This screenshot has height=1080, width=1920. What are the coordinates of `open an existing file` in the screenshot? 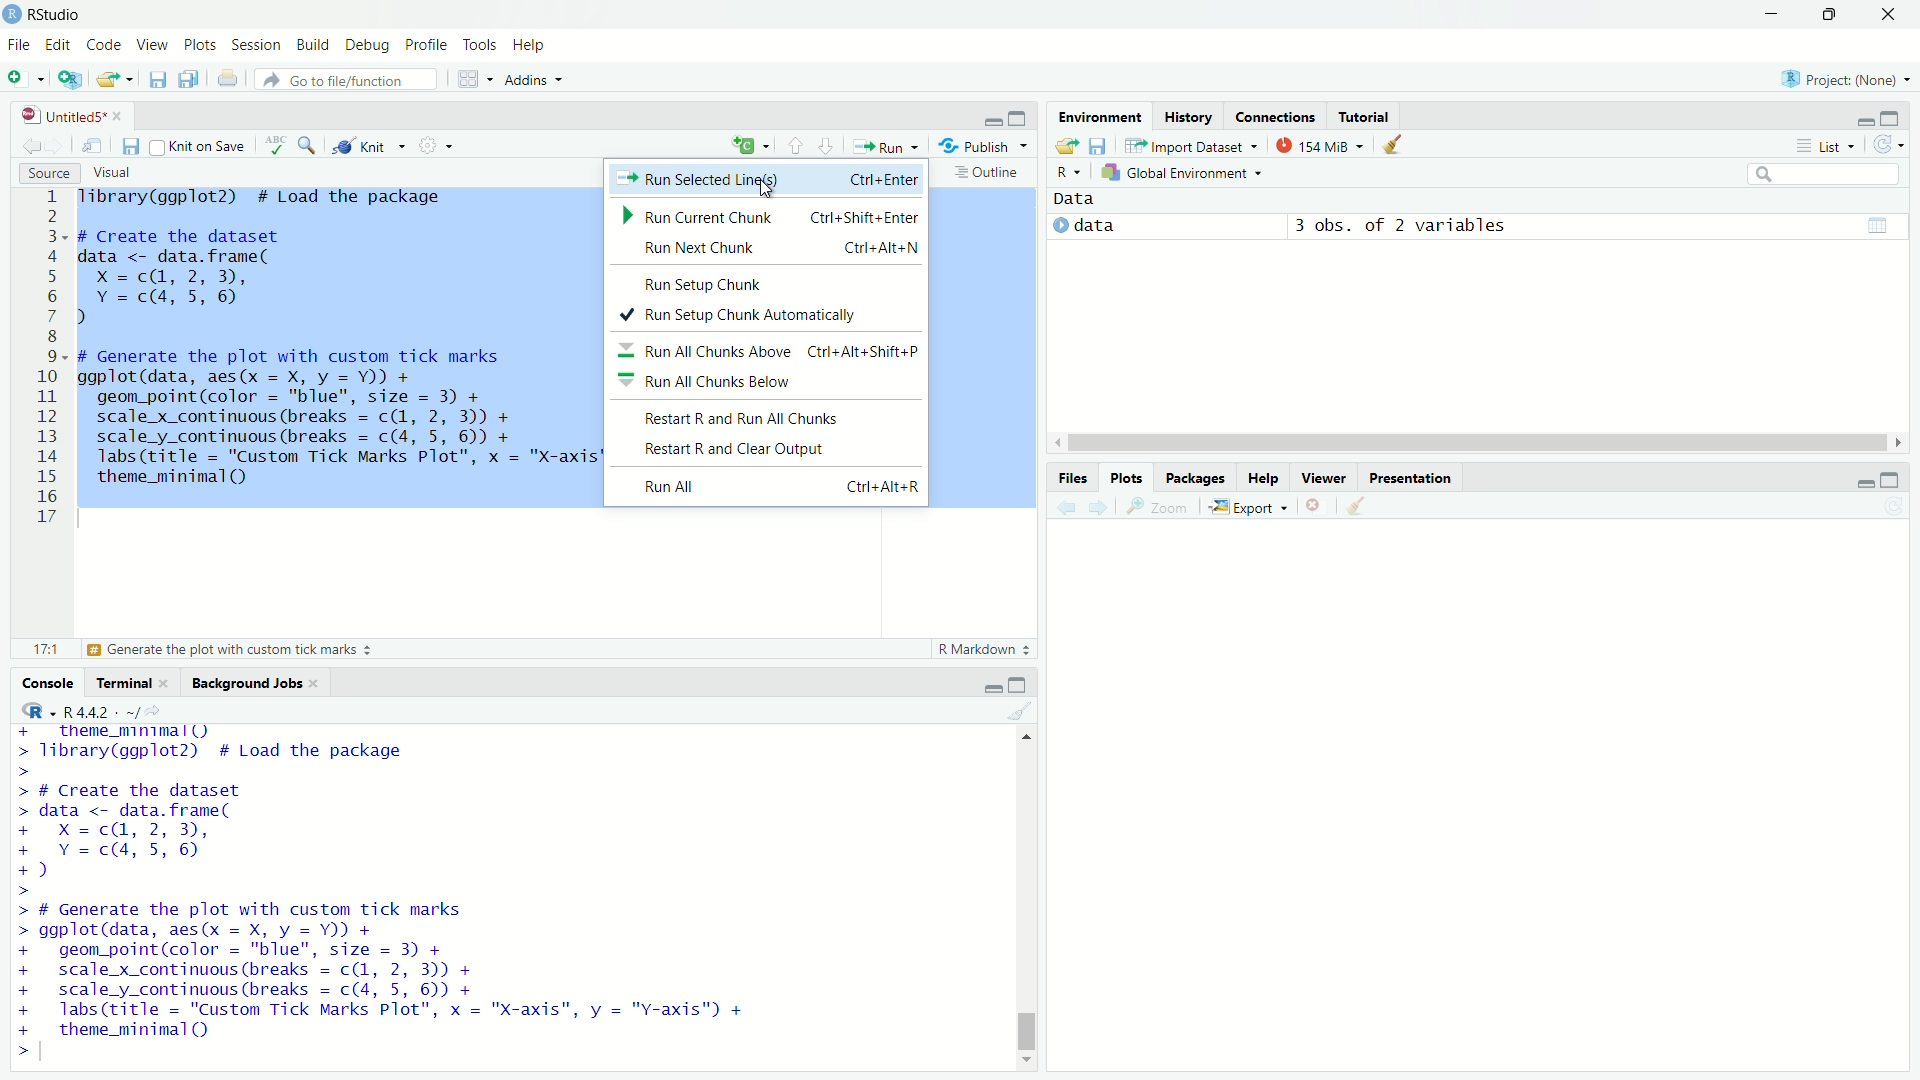 It's located at (118, 78).